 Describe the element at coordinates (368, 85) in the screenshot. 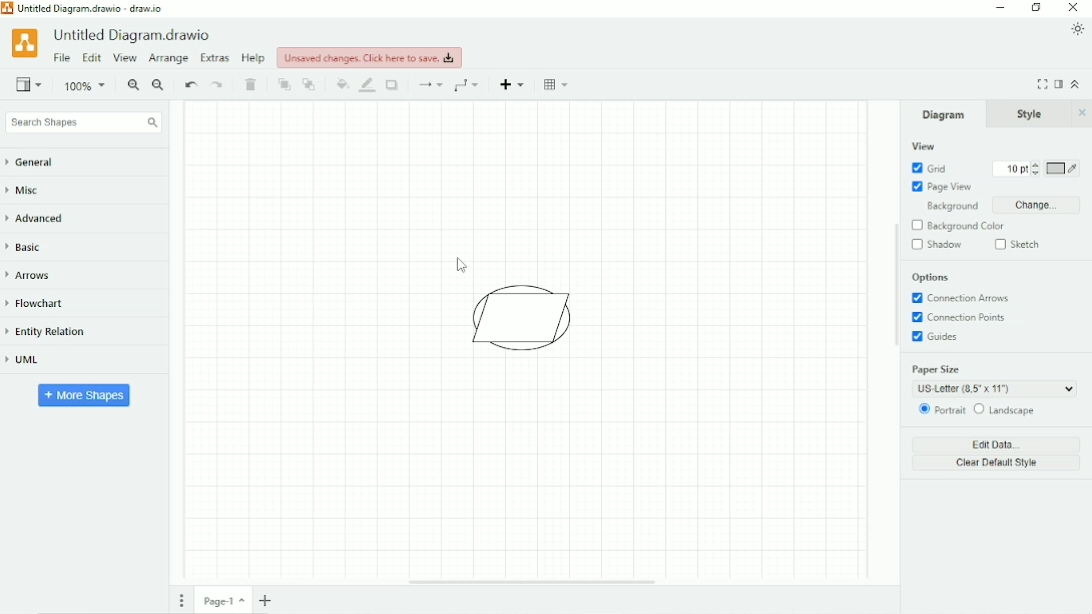

I see `Line color` at that location.